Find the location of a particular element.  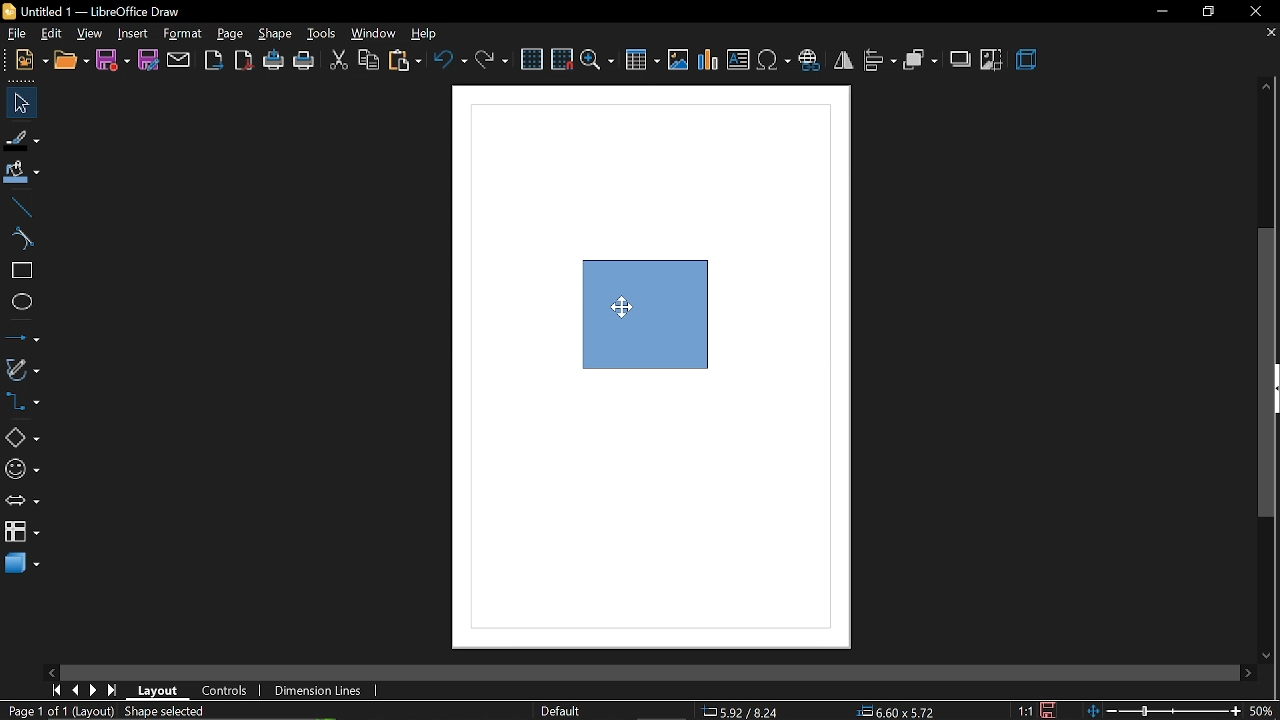

Line is located at coordinates (18, 205).